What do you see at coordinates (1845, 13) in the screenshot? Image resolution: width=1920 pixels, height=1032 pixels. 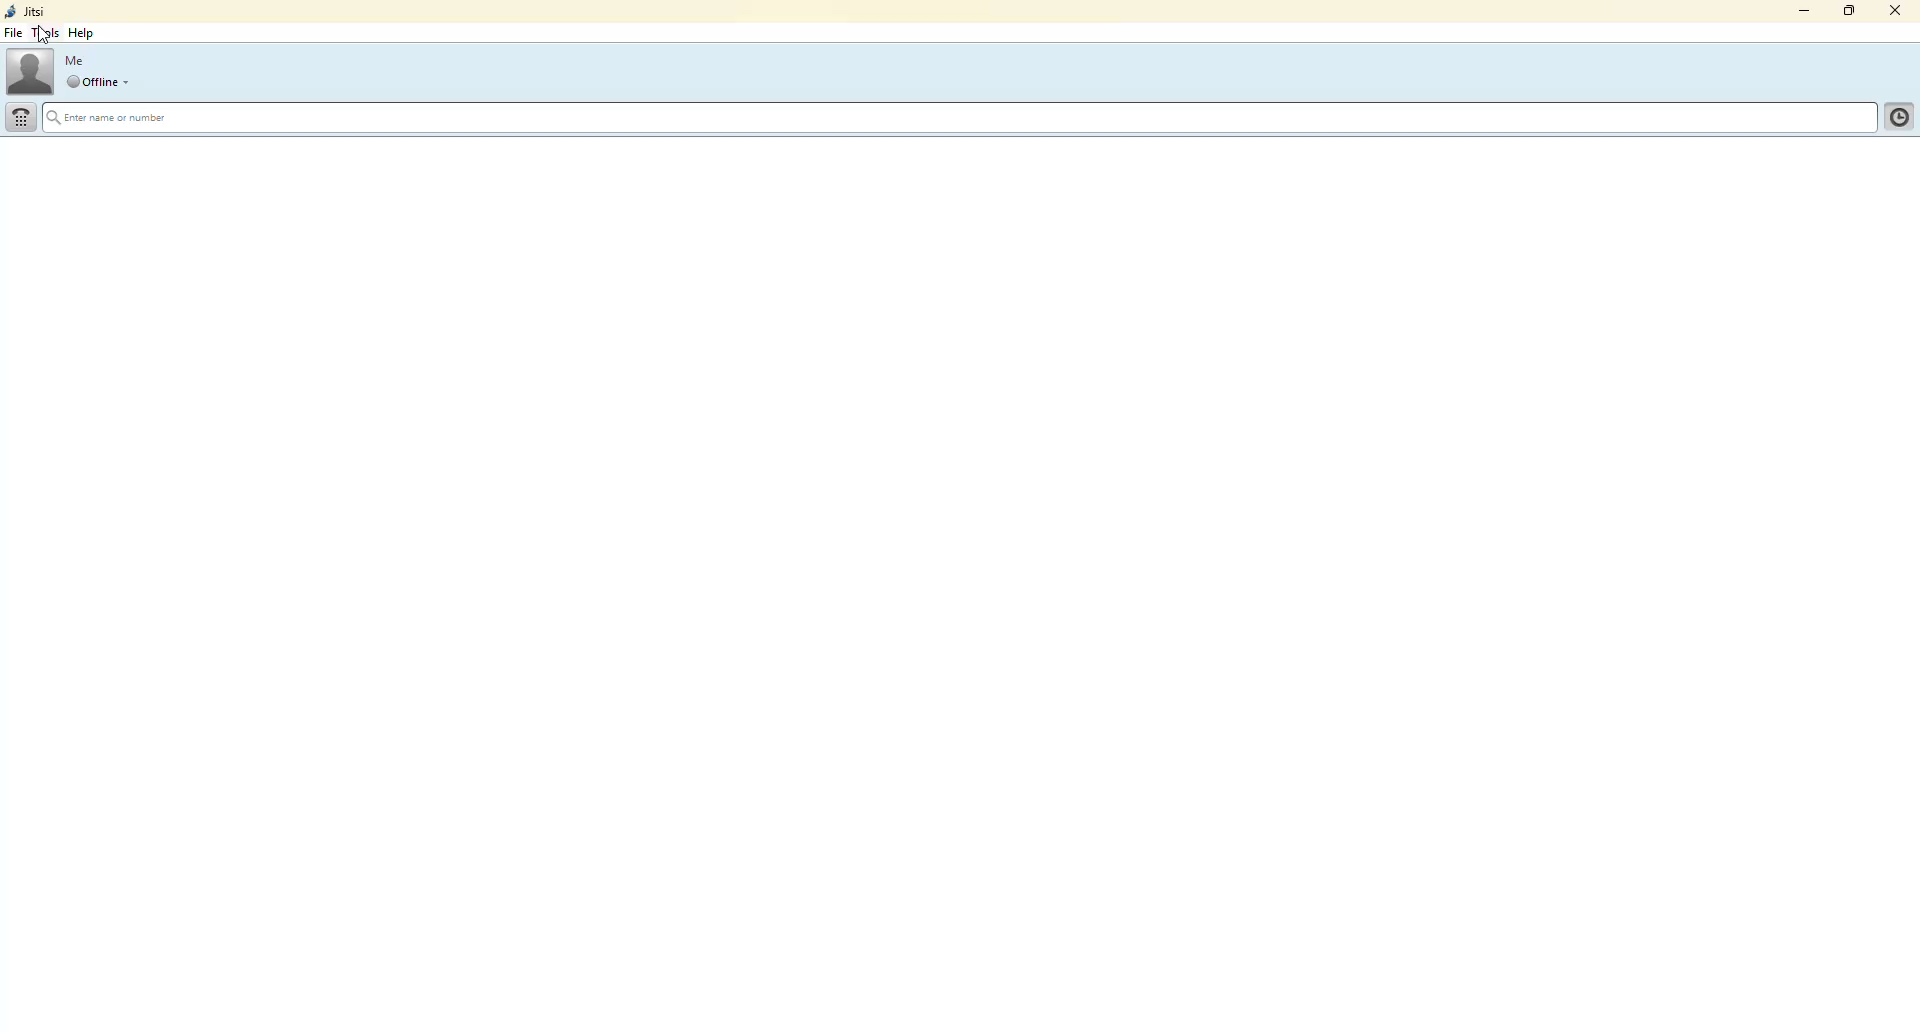 I see `maximize` at bounding box center [1845, 13].